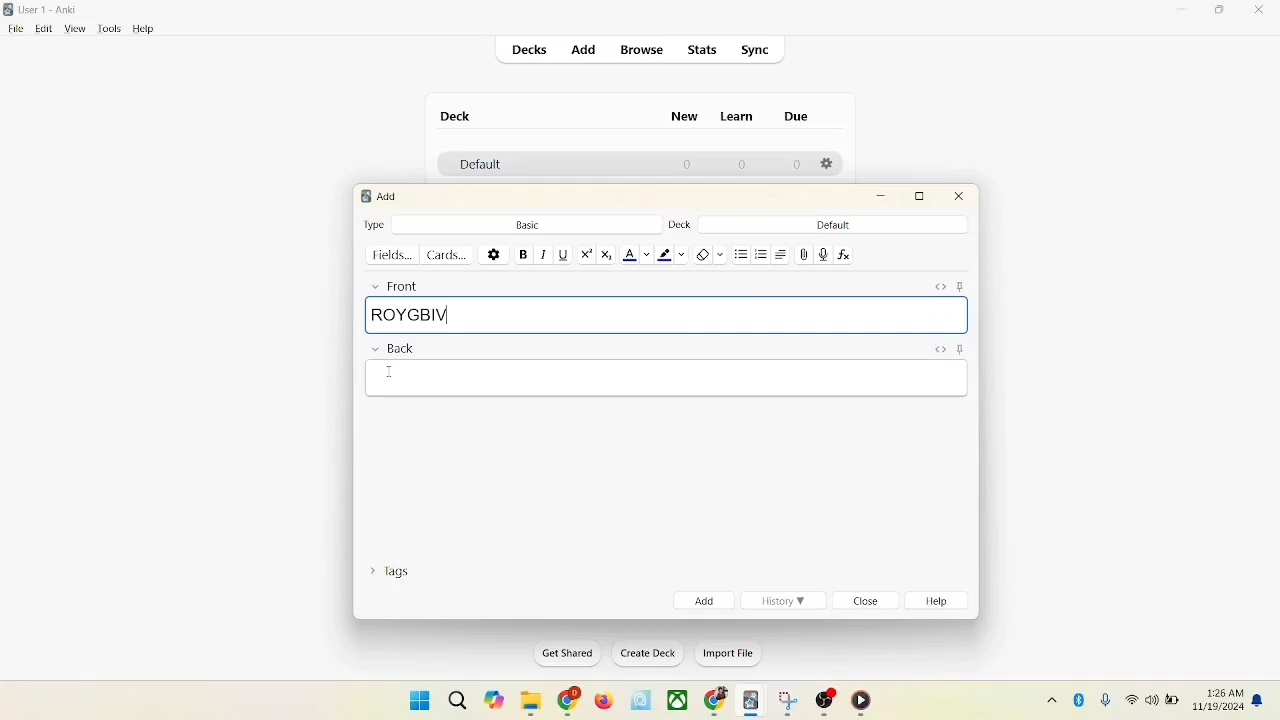 Image resolution: width=1280 pixels, height=720 pixels. What do you see at coordinates (798, 165) in the screenshot?
I see `0` at bounding box center [798, 165].